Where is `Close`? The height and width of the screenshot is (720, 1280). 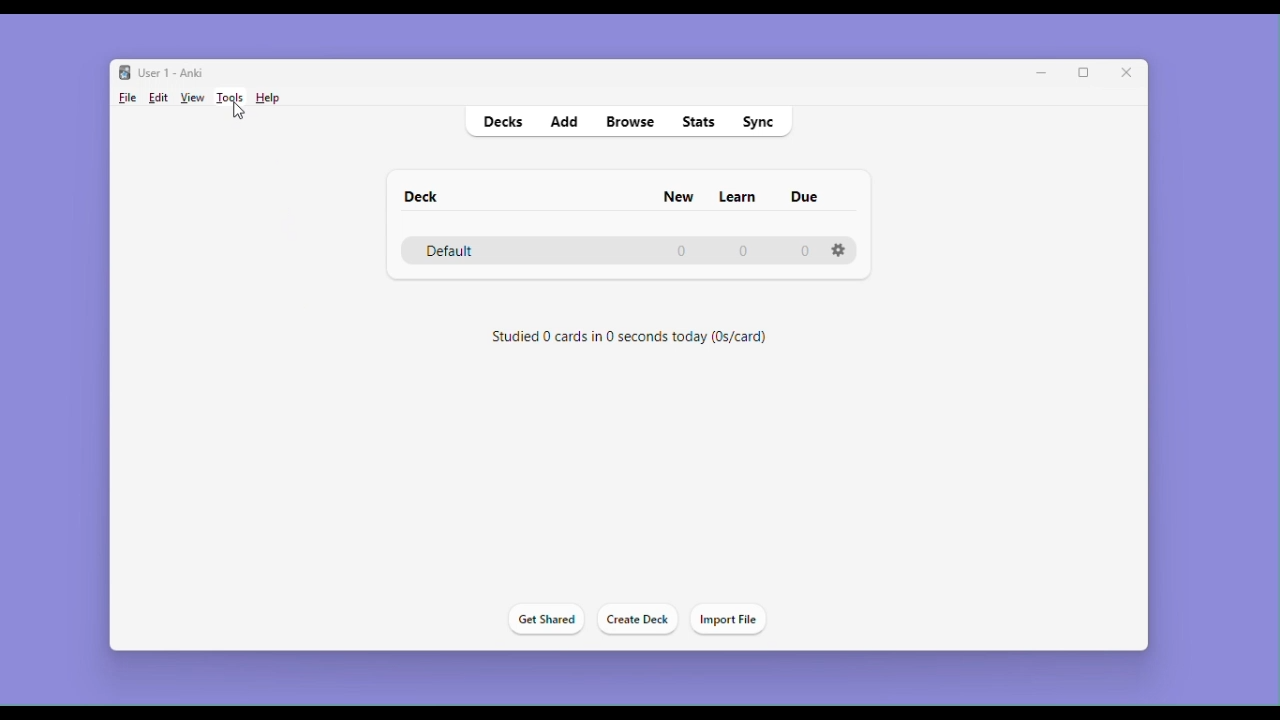
Close is located at coordinates (1129, 71).